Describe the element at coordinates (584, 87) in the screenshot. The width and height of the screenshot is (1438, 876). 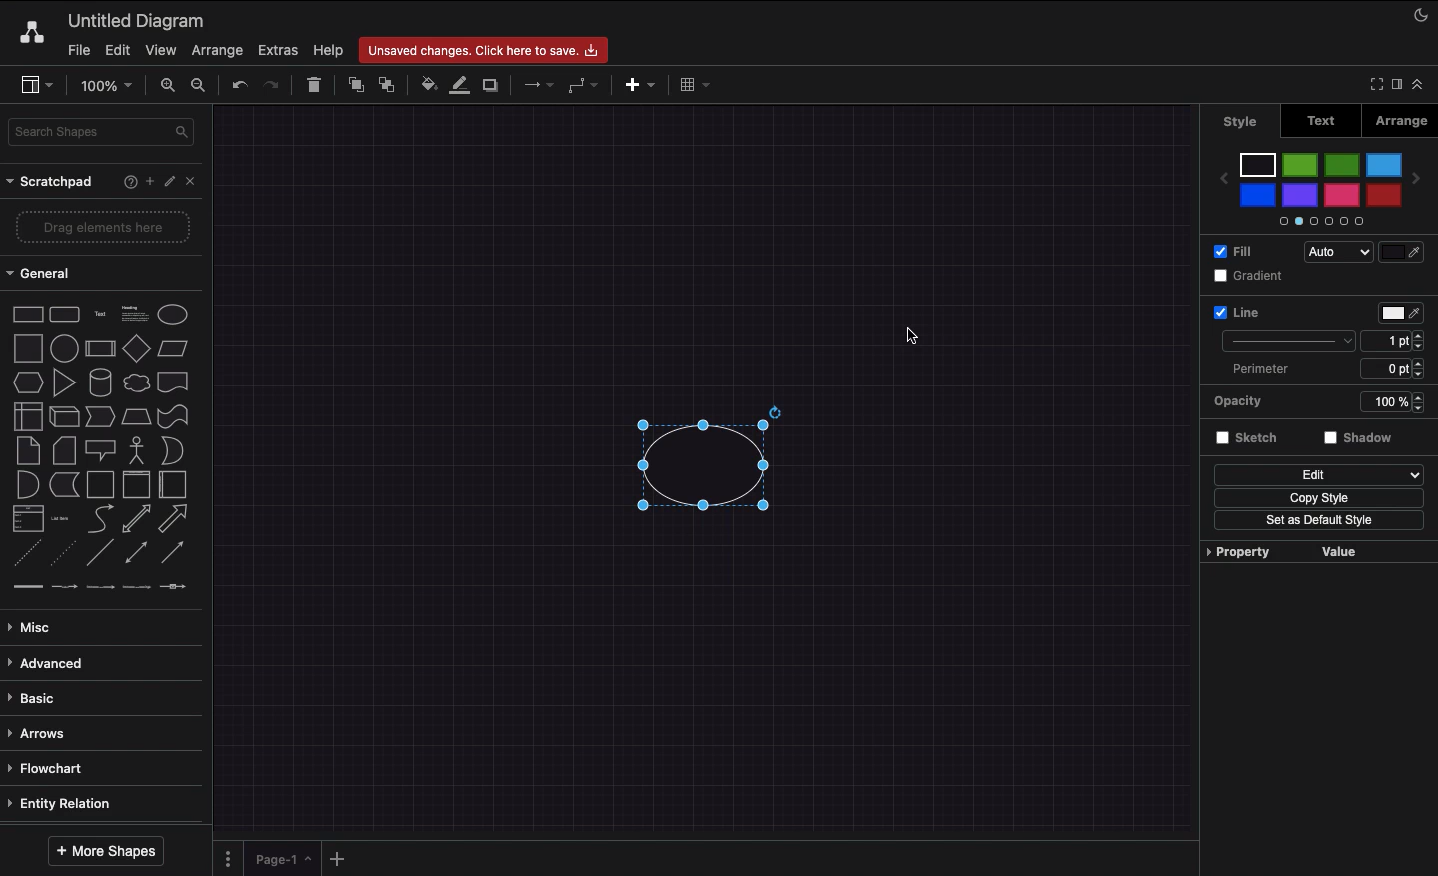
I see `Waypoints` at that location.